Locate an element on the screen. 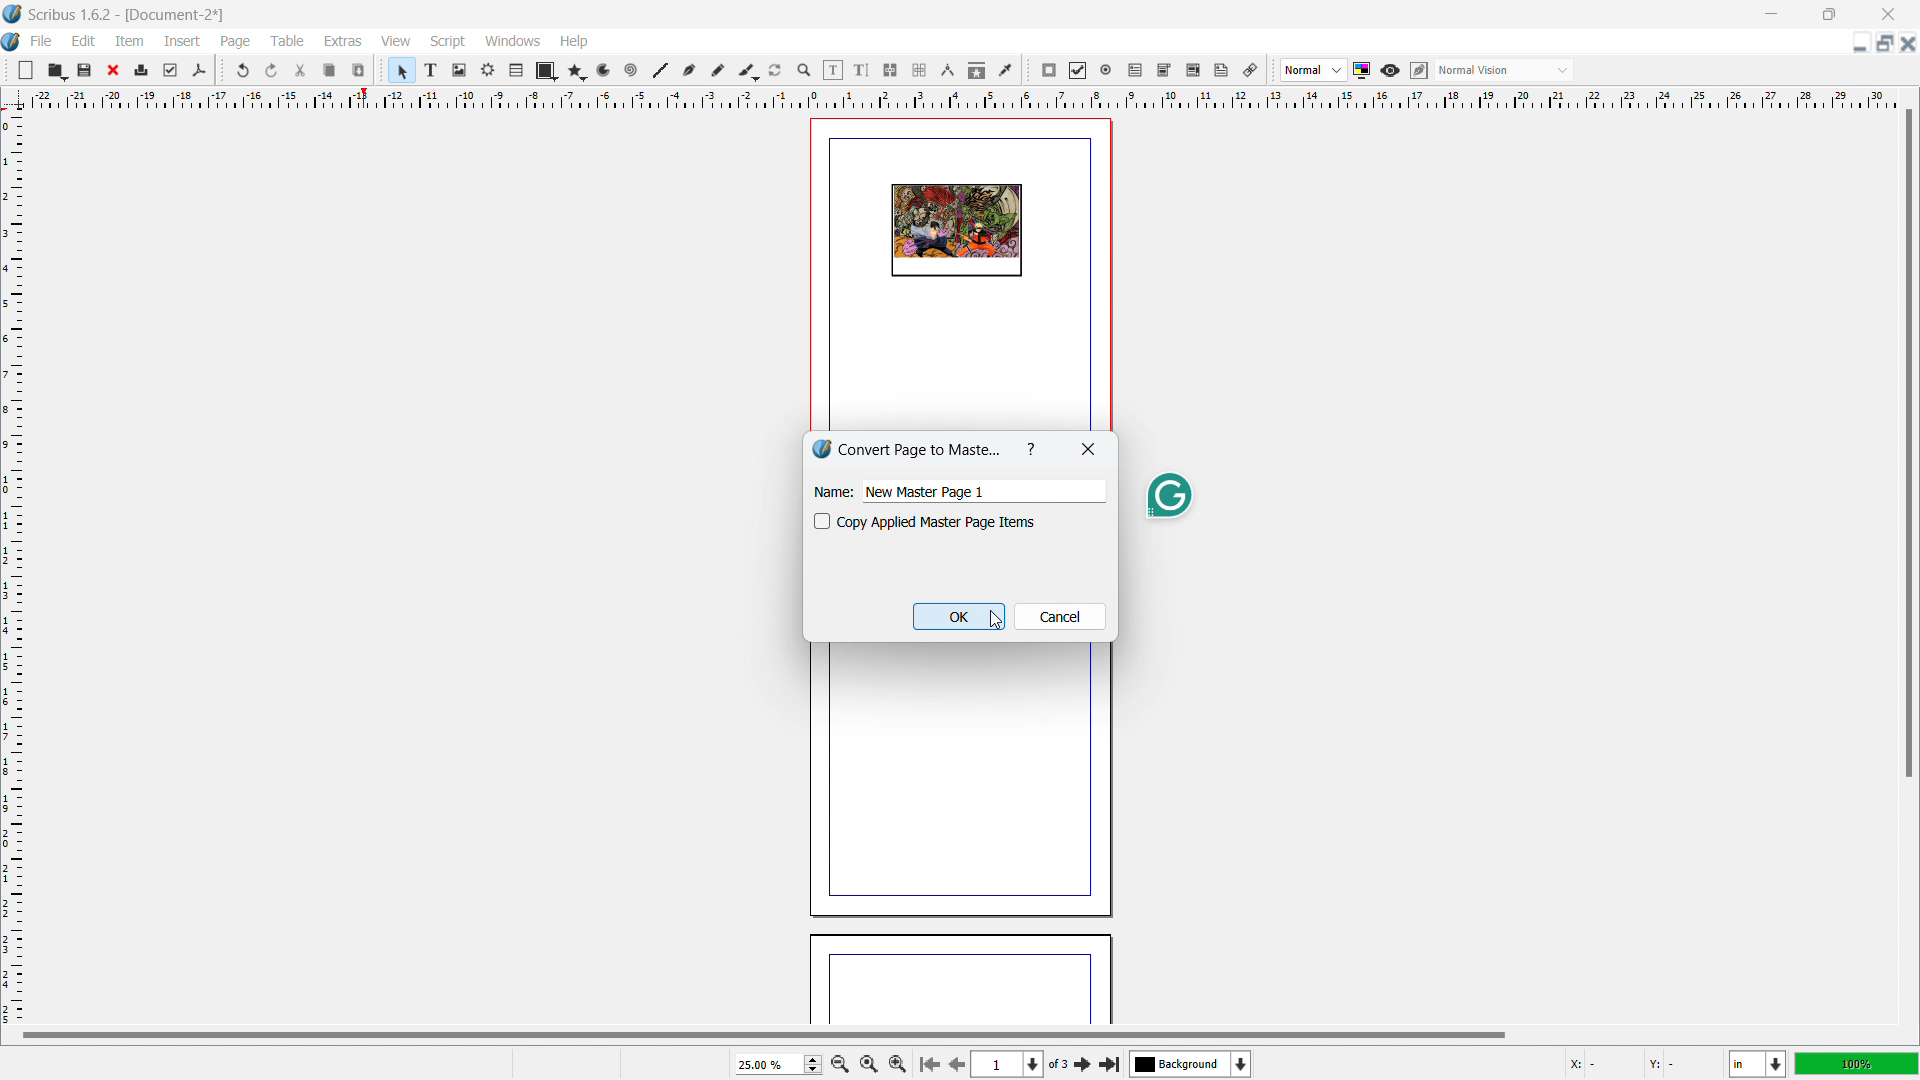  zoom in/out is located at coordinates (805, 71).